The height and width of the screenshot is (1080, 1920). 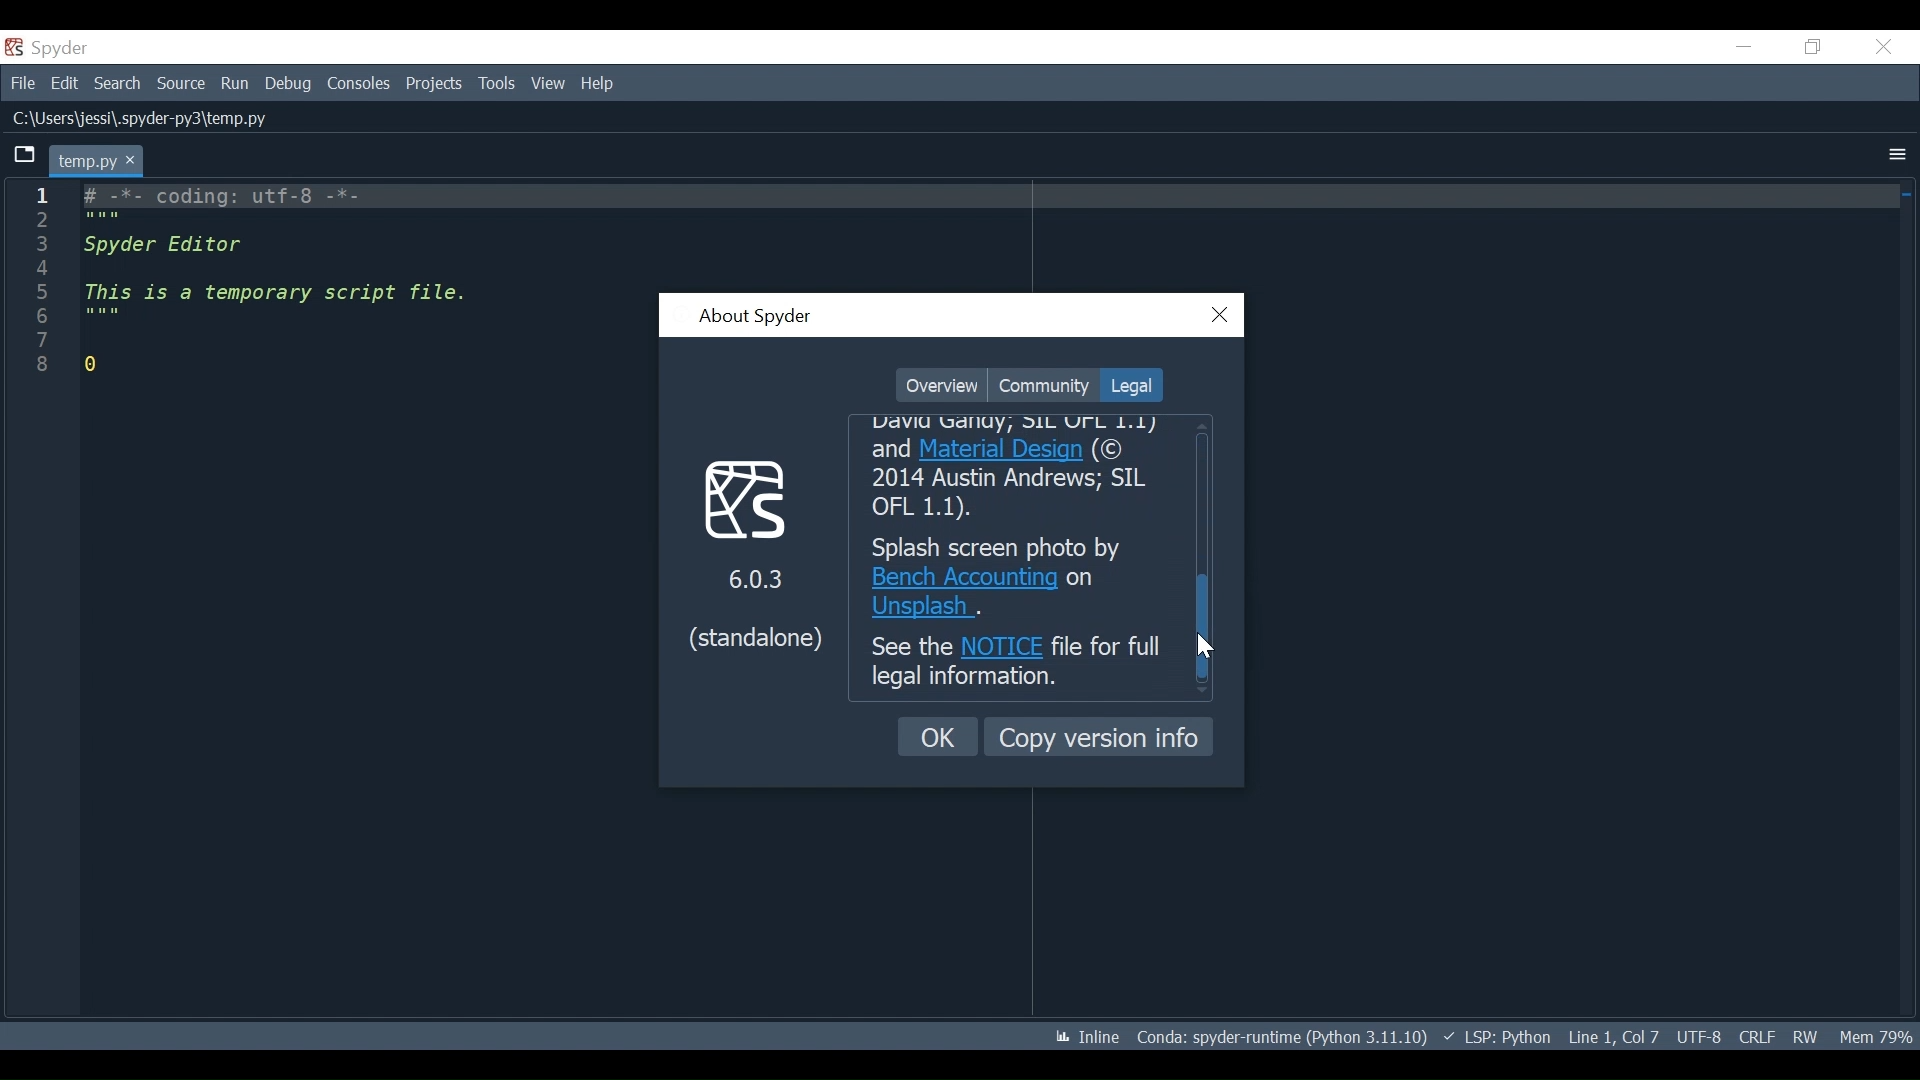 I want to click on Tools, so click(x=499, y=84).